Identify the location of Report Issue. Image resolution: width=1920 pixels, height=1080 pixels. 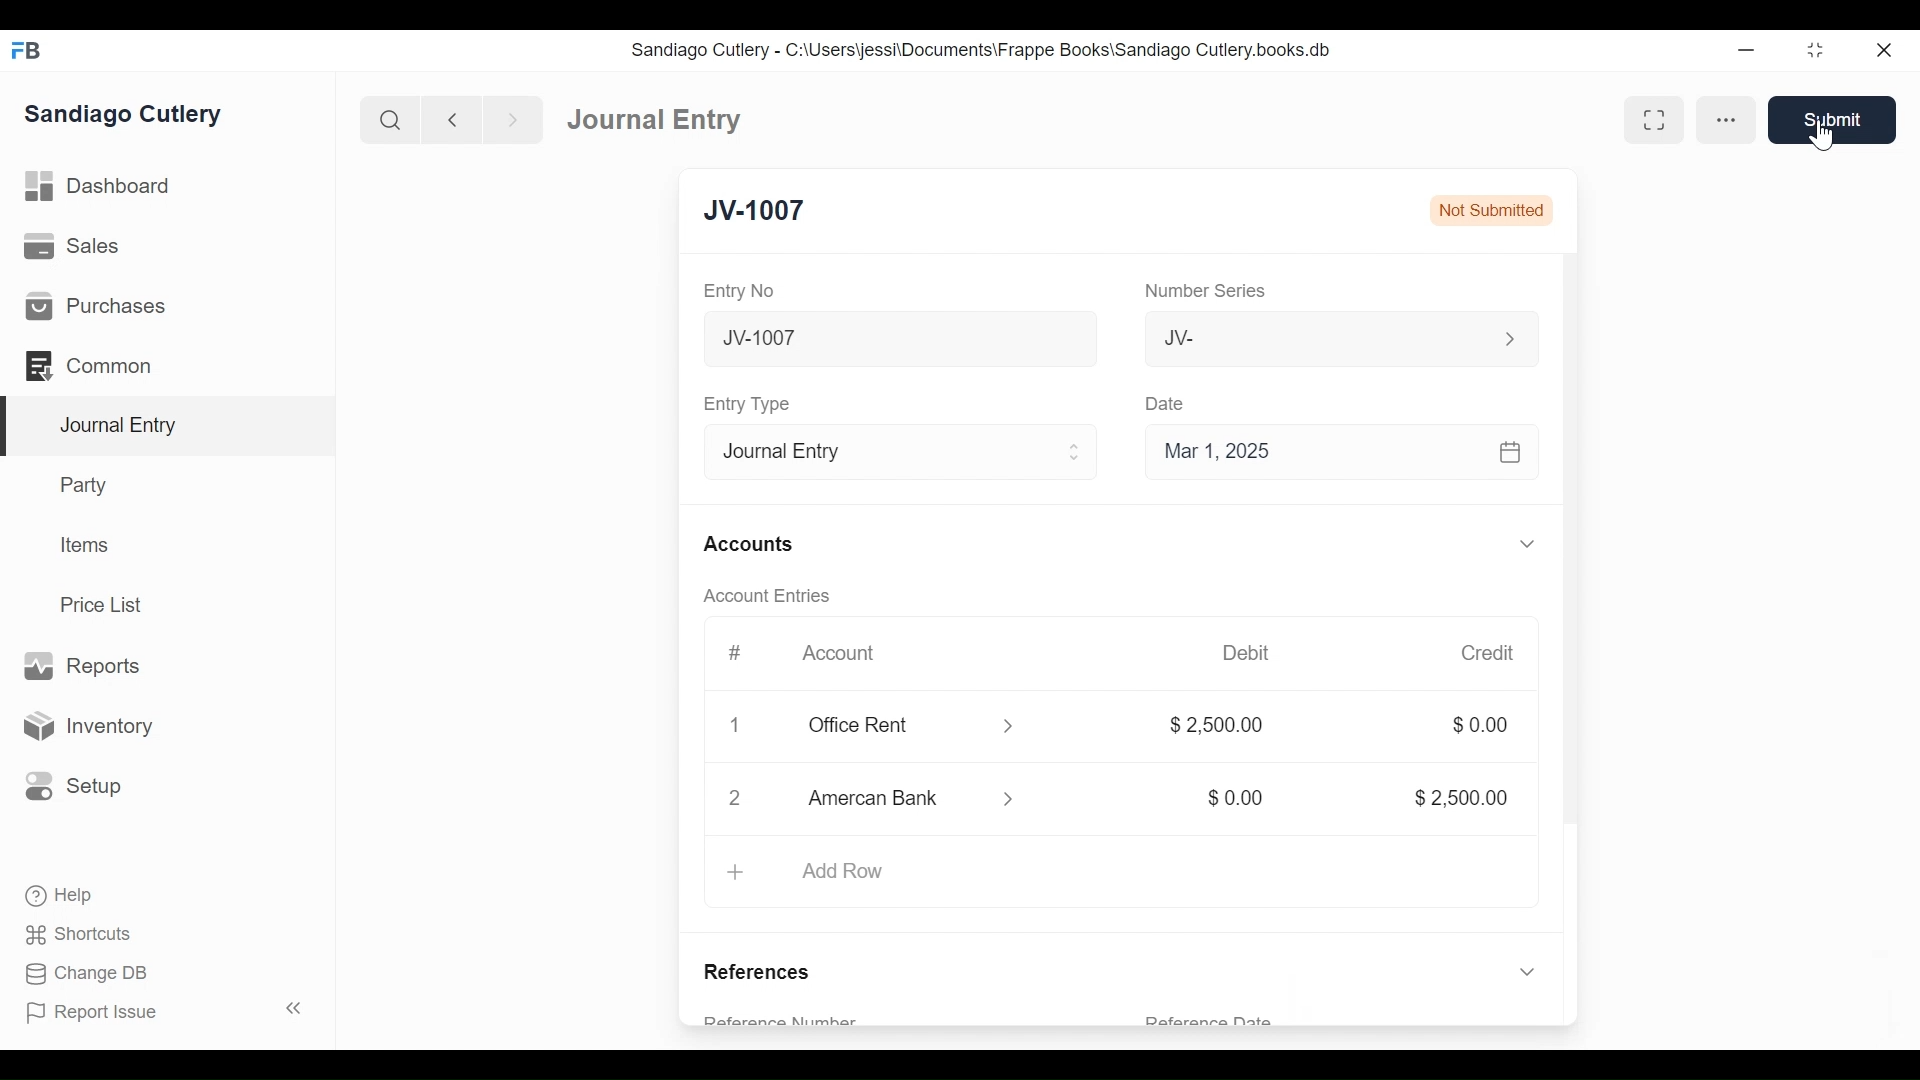
(100, 1014).